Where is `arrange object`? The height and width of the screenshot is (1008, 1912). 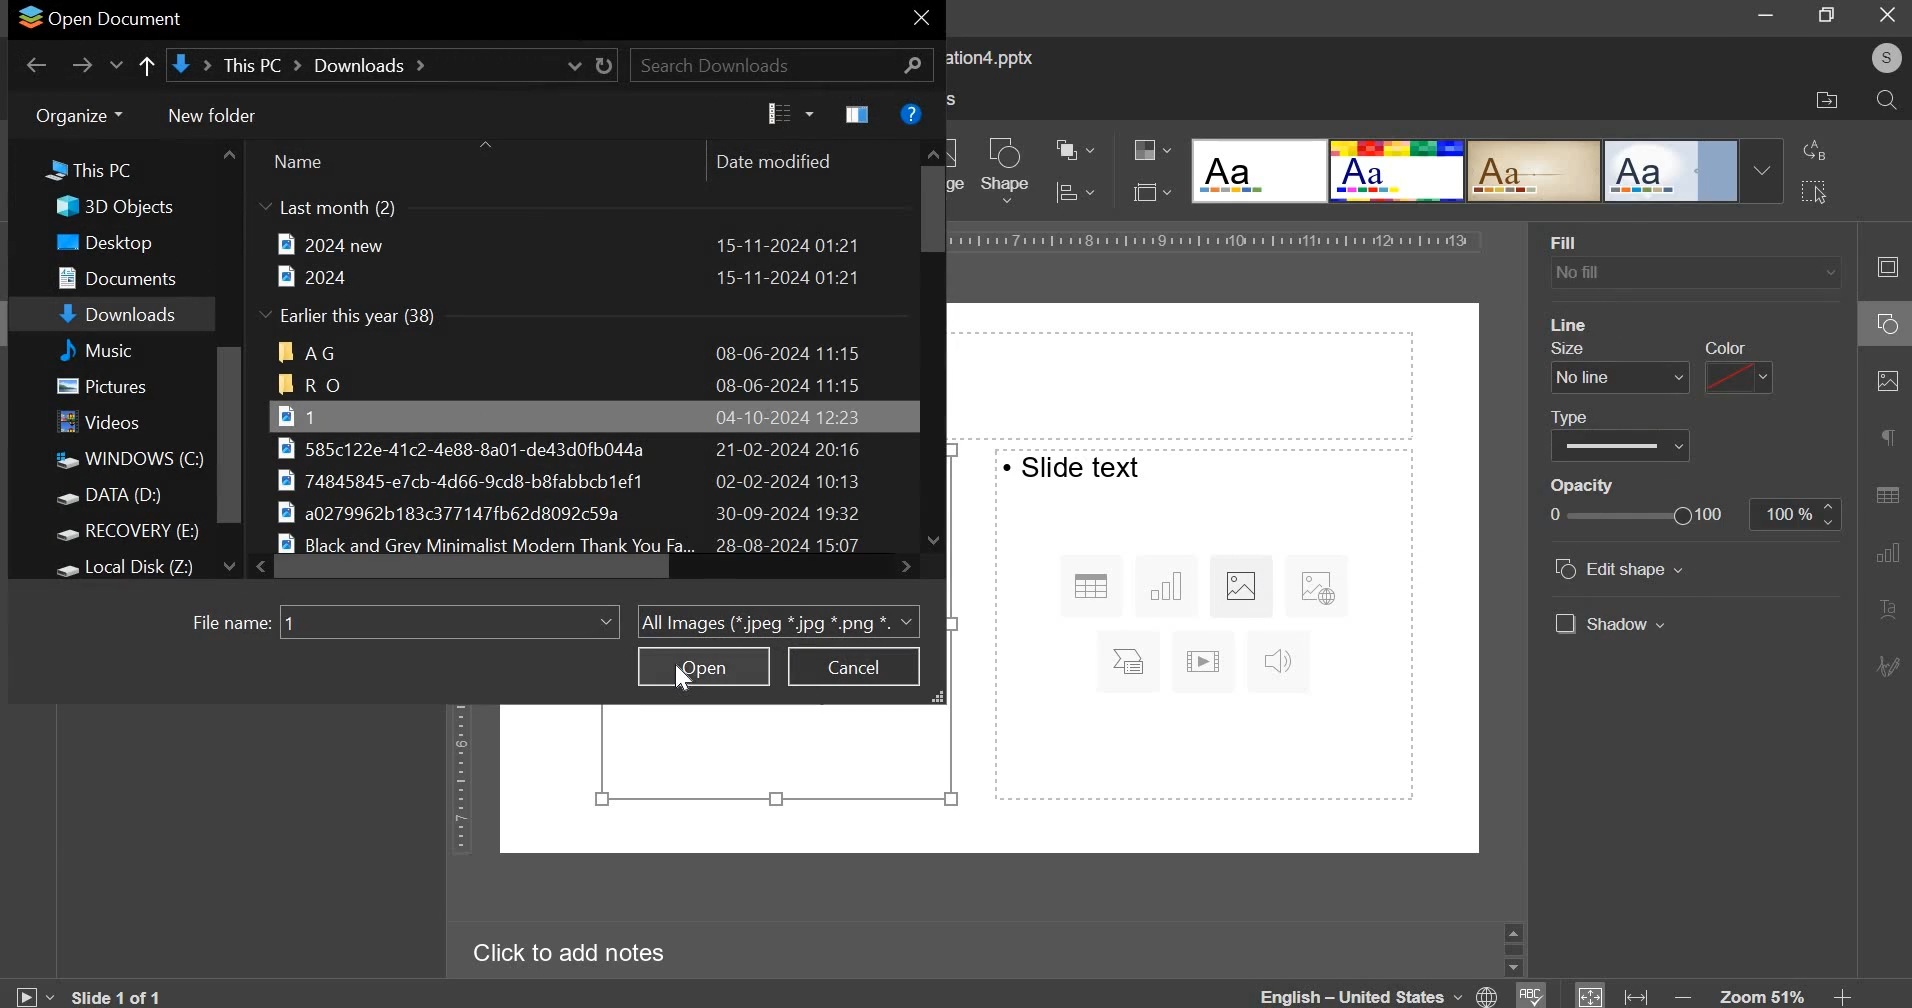 arrange object is located at coordinates (1073, 149).